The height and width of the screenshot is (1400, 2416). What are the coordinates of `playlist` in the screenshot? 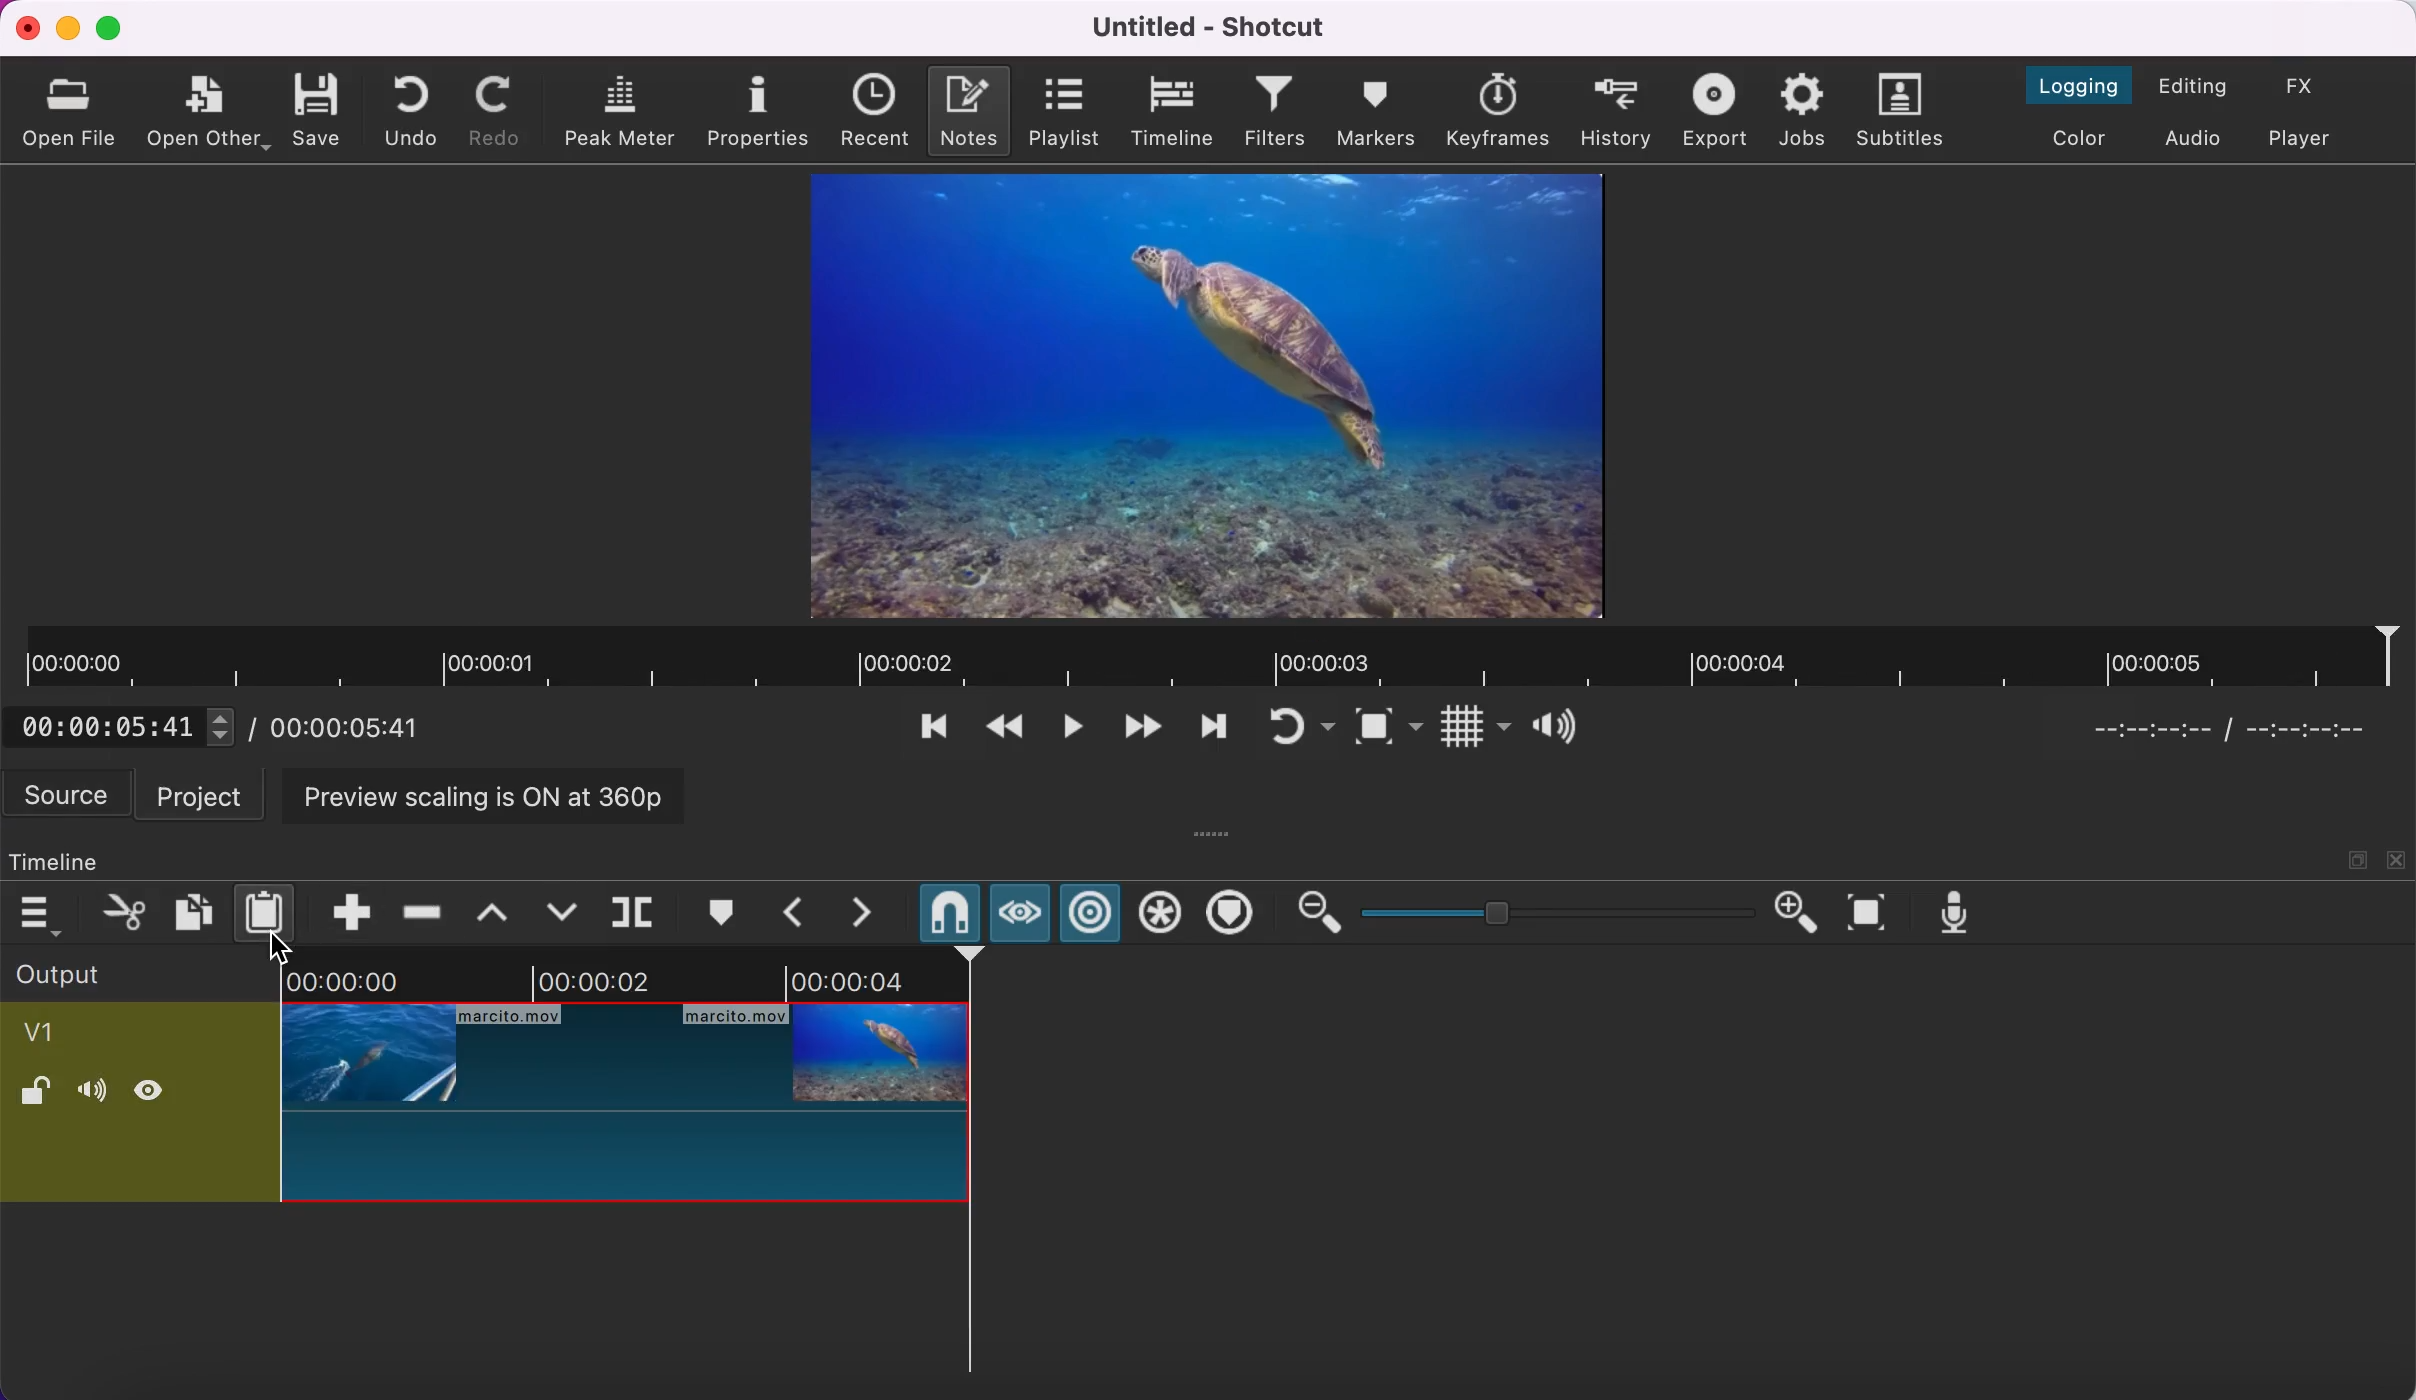 It's located at (1066, 113).